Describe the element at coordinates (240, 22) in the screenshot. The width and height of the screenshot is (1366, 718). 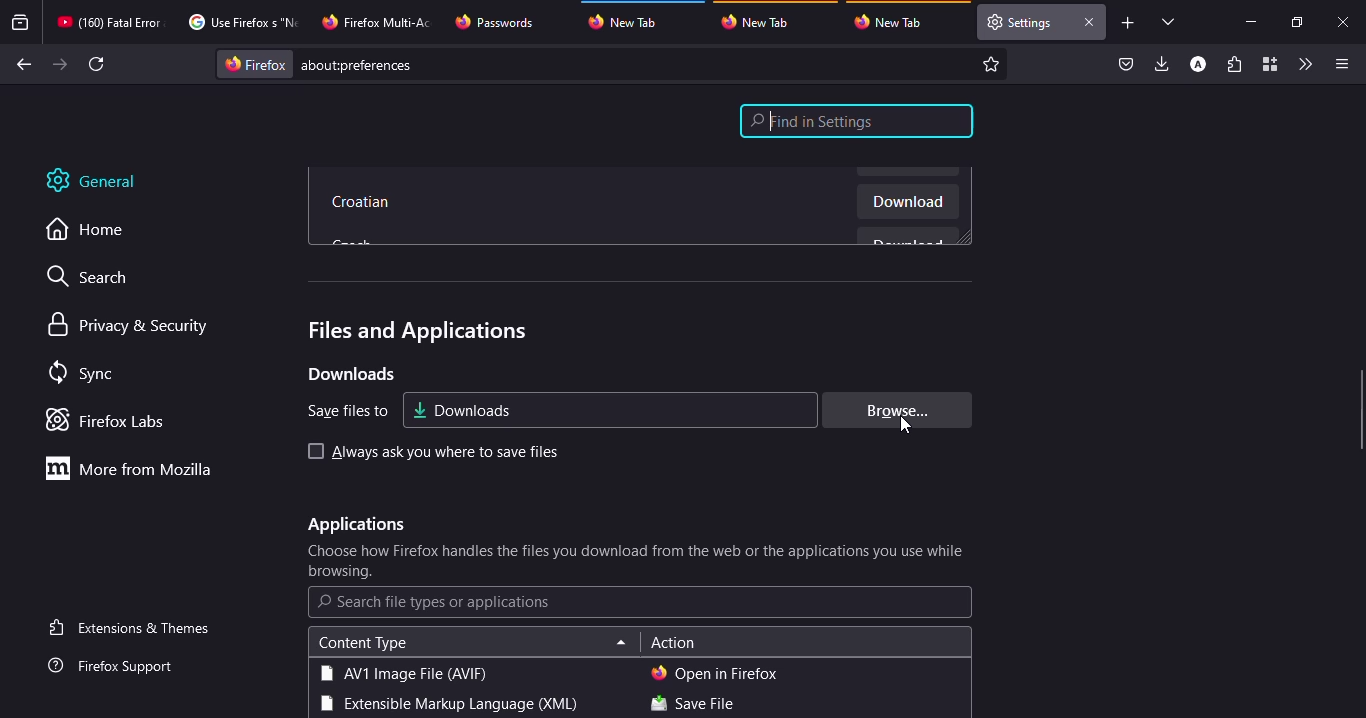
I see `tab` at that location.